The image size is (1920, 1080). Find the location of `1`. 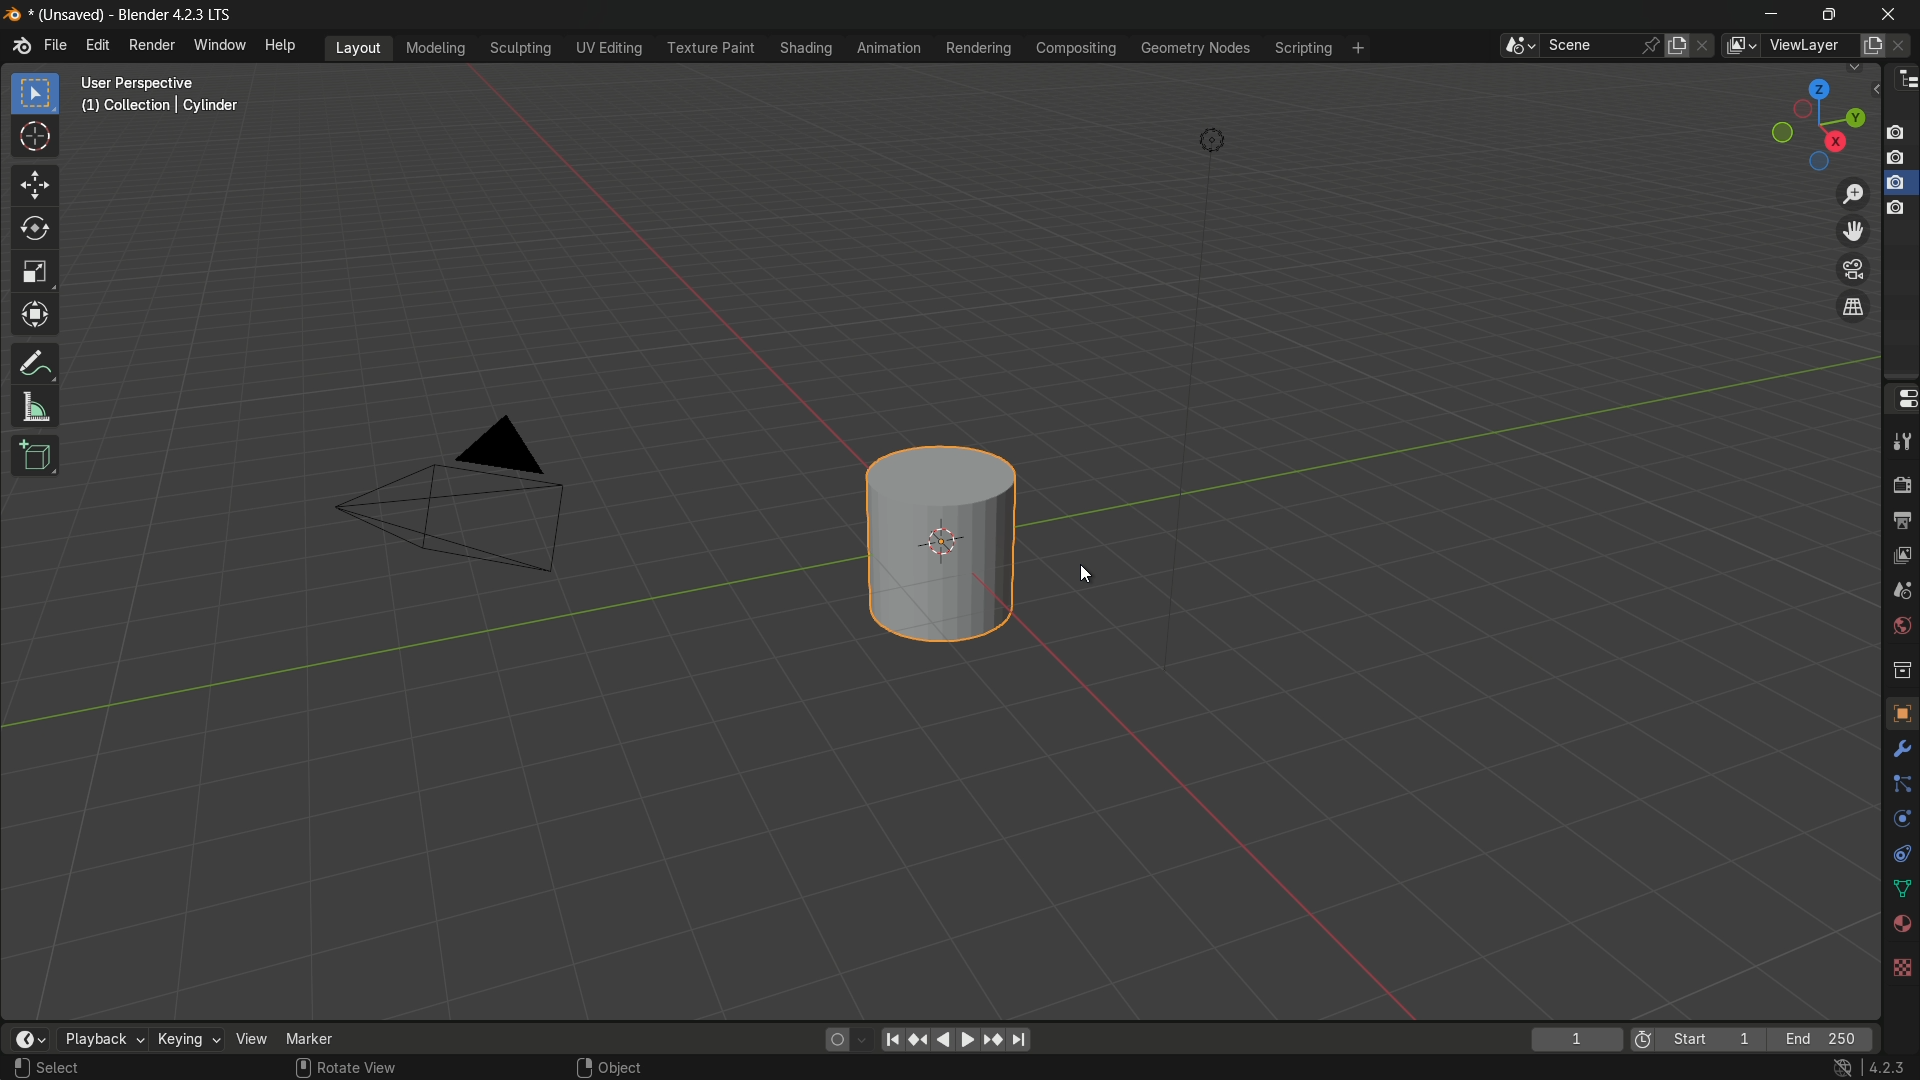

1 is located at coordinates (1574, 1040).